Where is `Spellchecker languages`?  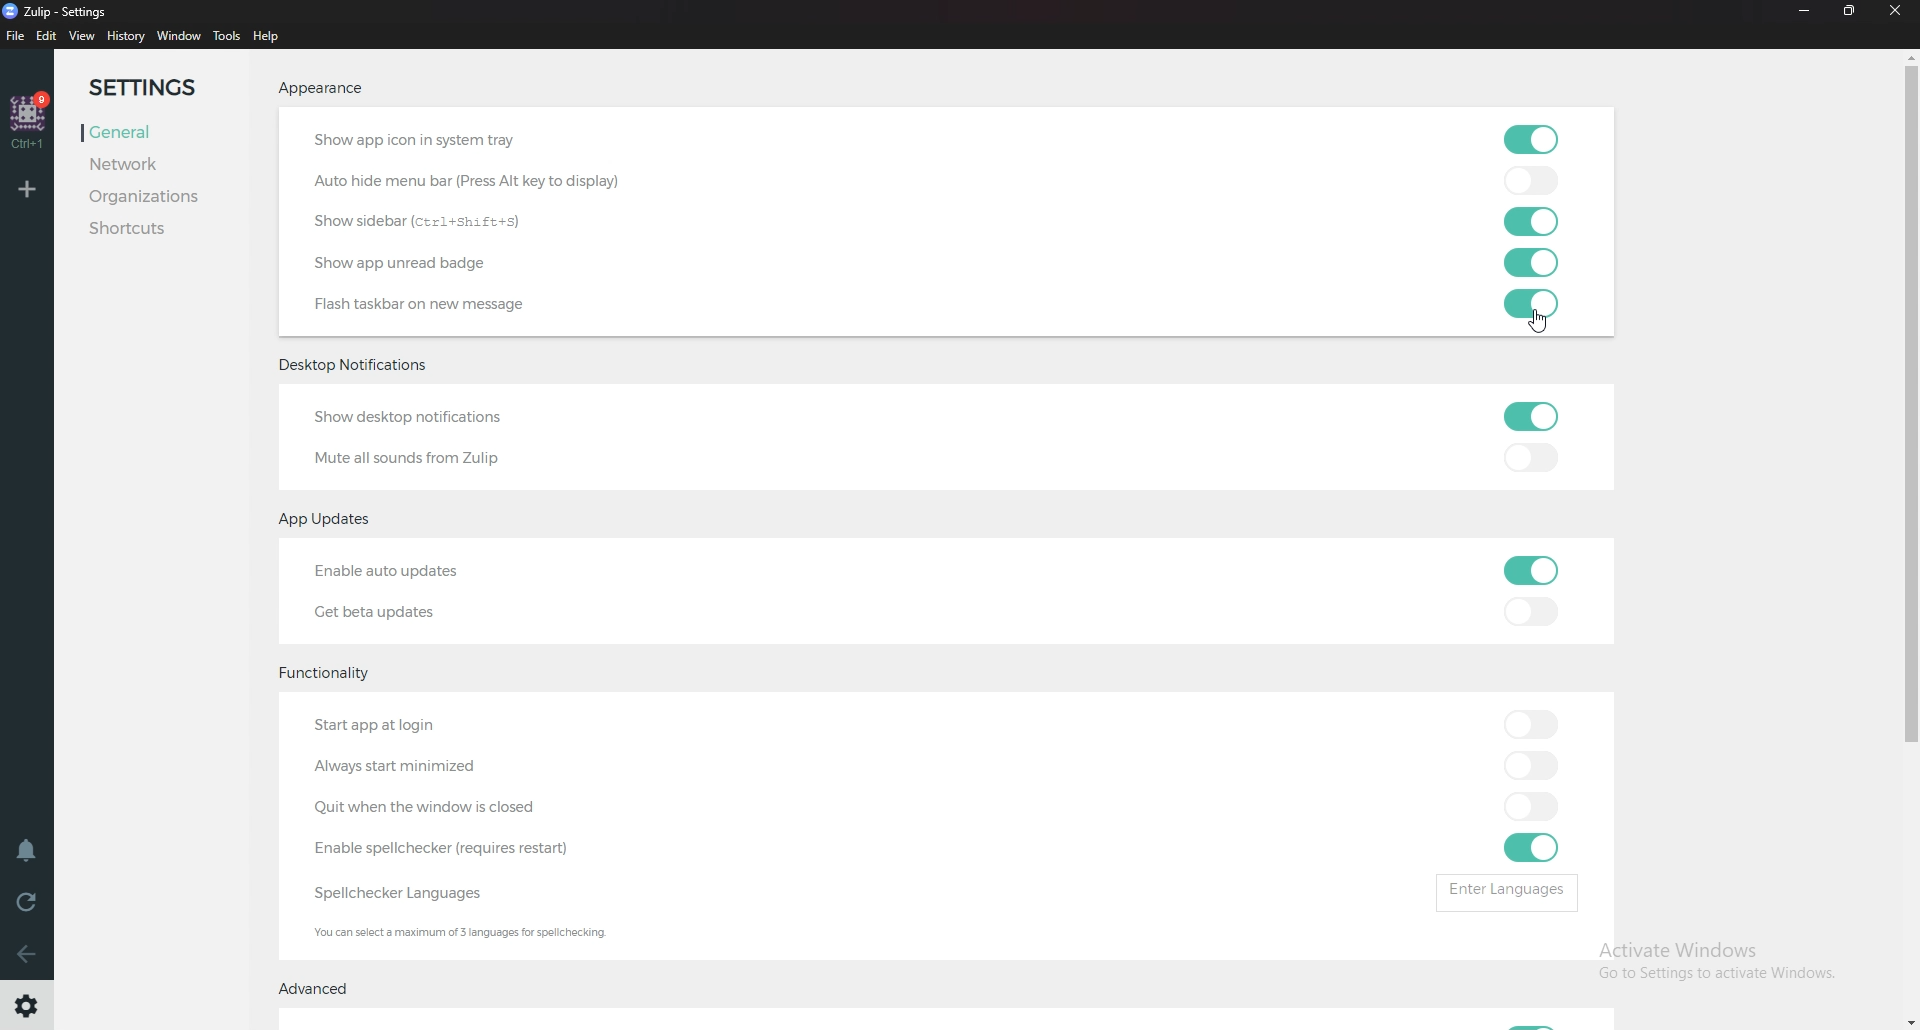
Spellchecker languages is located at coordinates (416, 892).